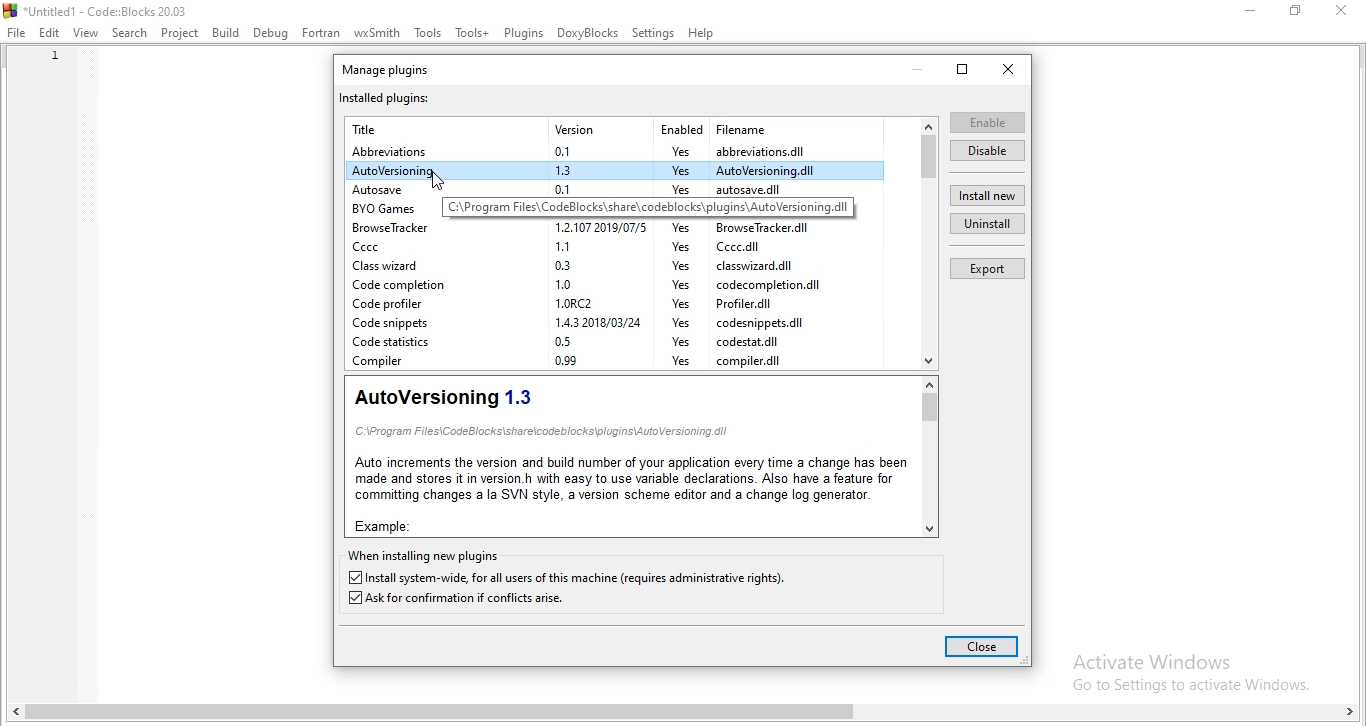 The height and width of the screenshot is (726, 1366). What do you see at coordinates (128, 32) in the screenshot?
I see `Search` at bounding box center [128, 32].